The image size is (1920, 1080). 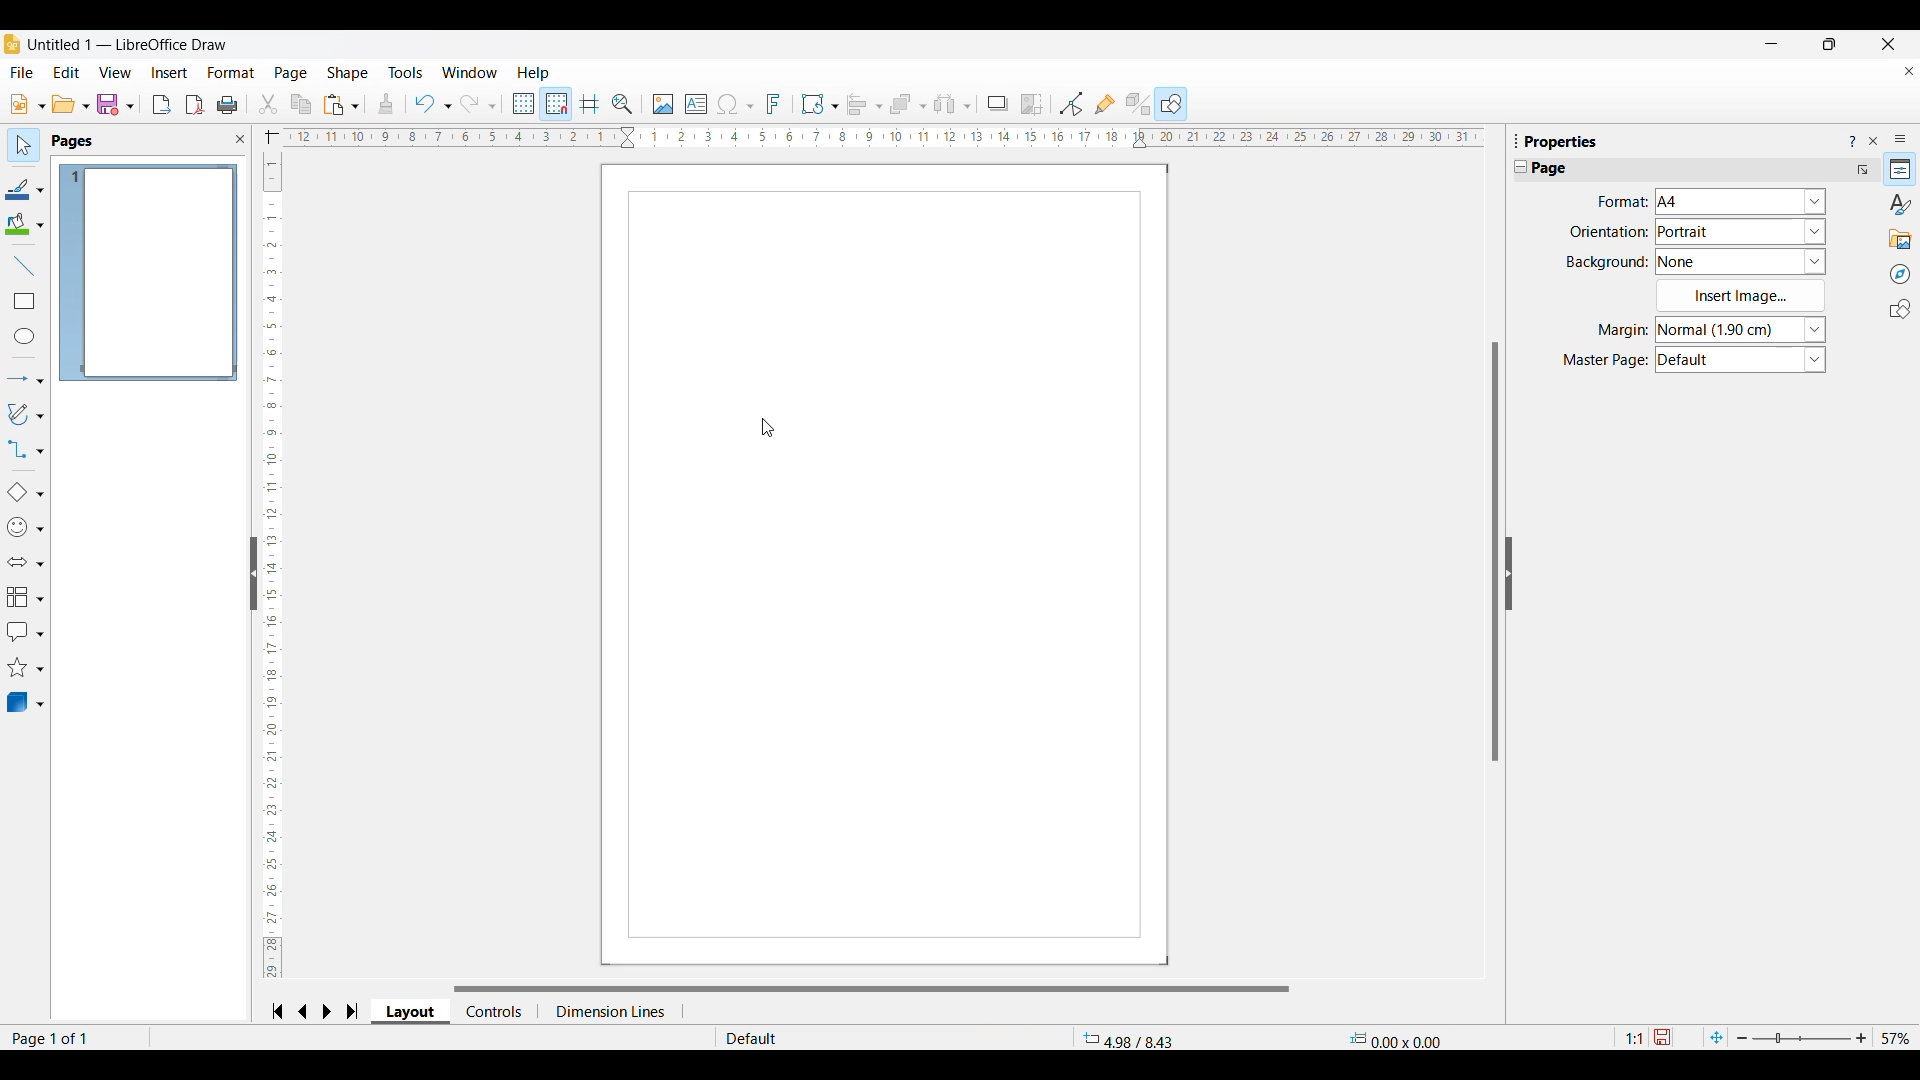 I want to click on Preview of current page highlighted, so click(x=149, y=273).